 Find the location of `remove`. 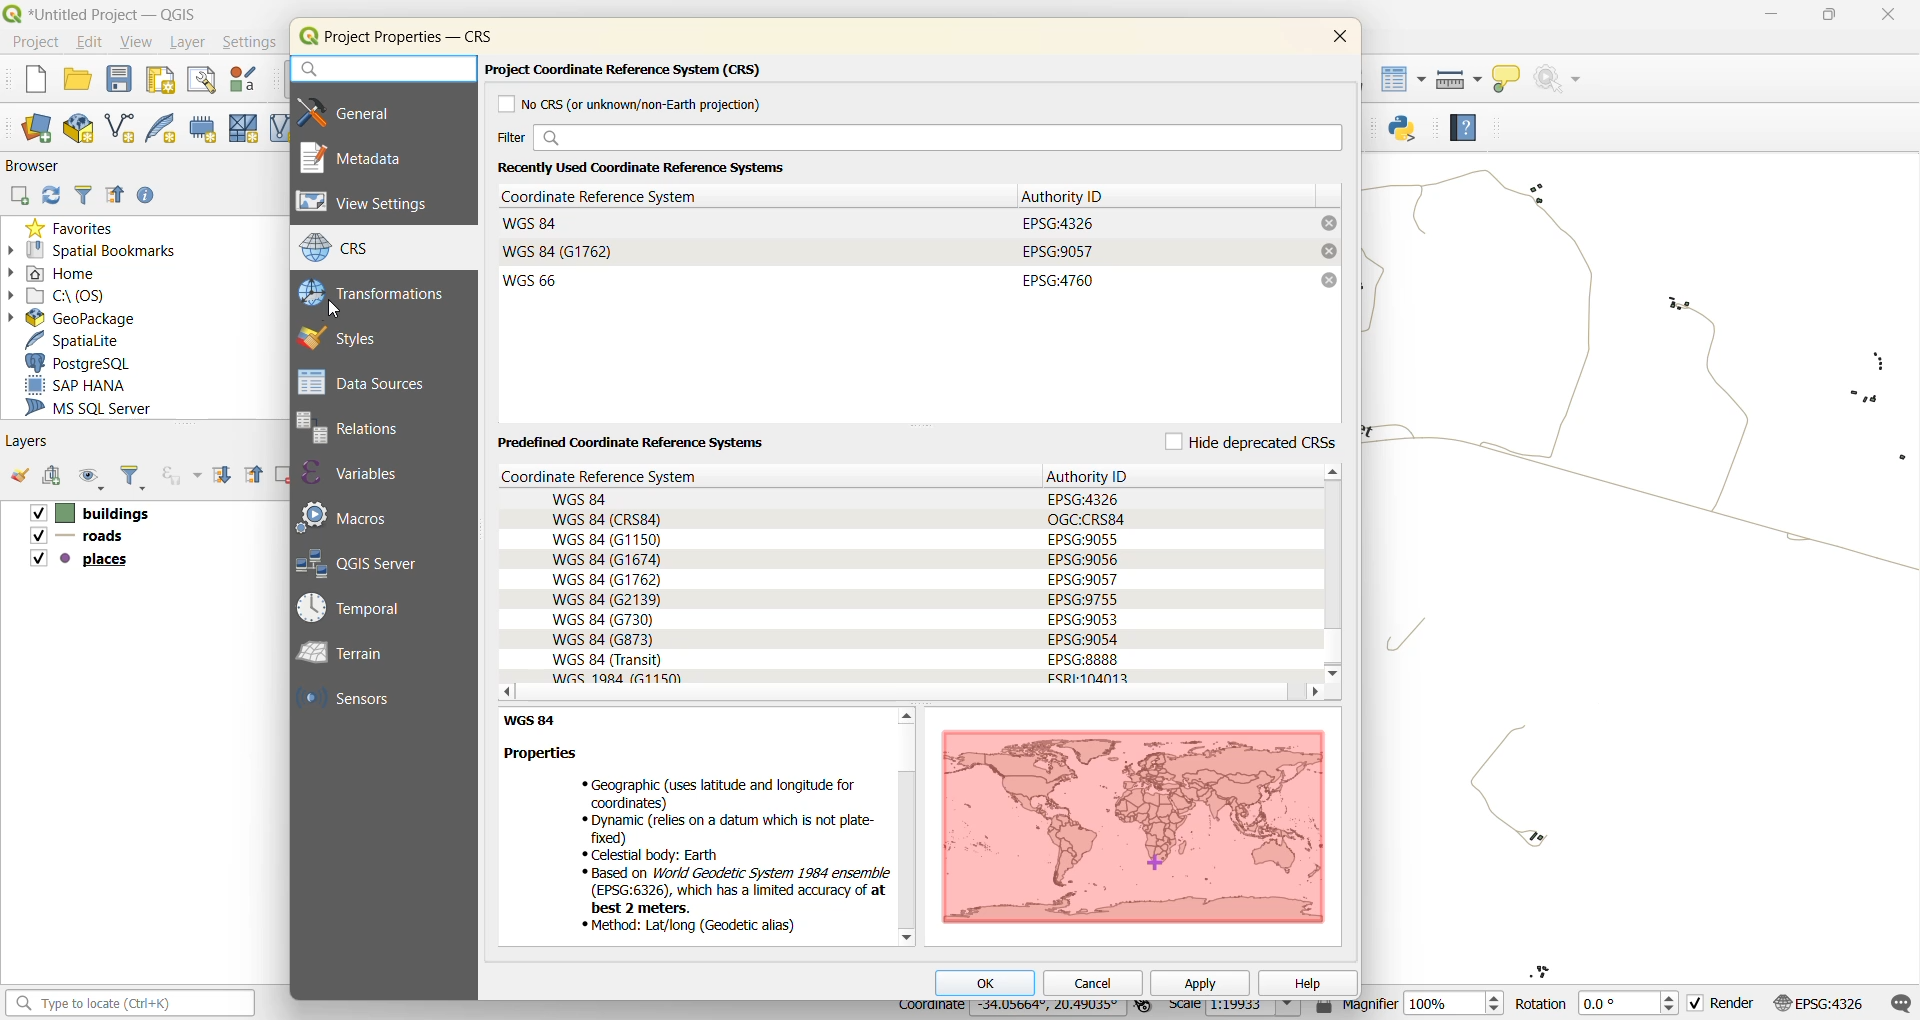

remove is located at coordinates (1328, 224).